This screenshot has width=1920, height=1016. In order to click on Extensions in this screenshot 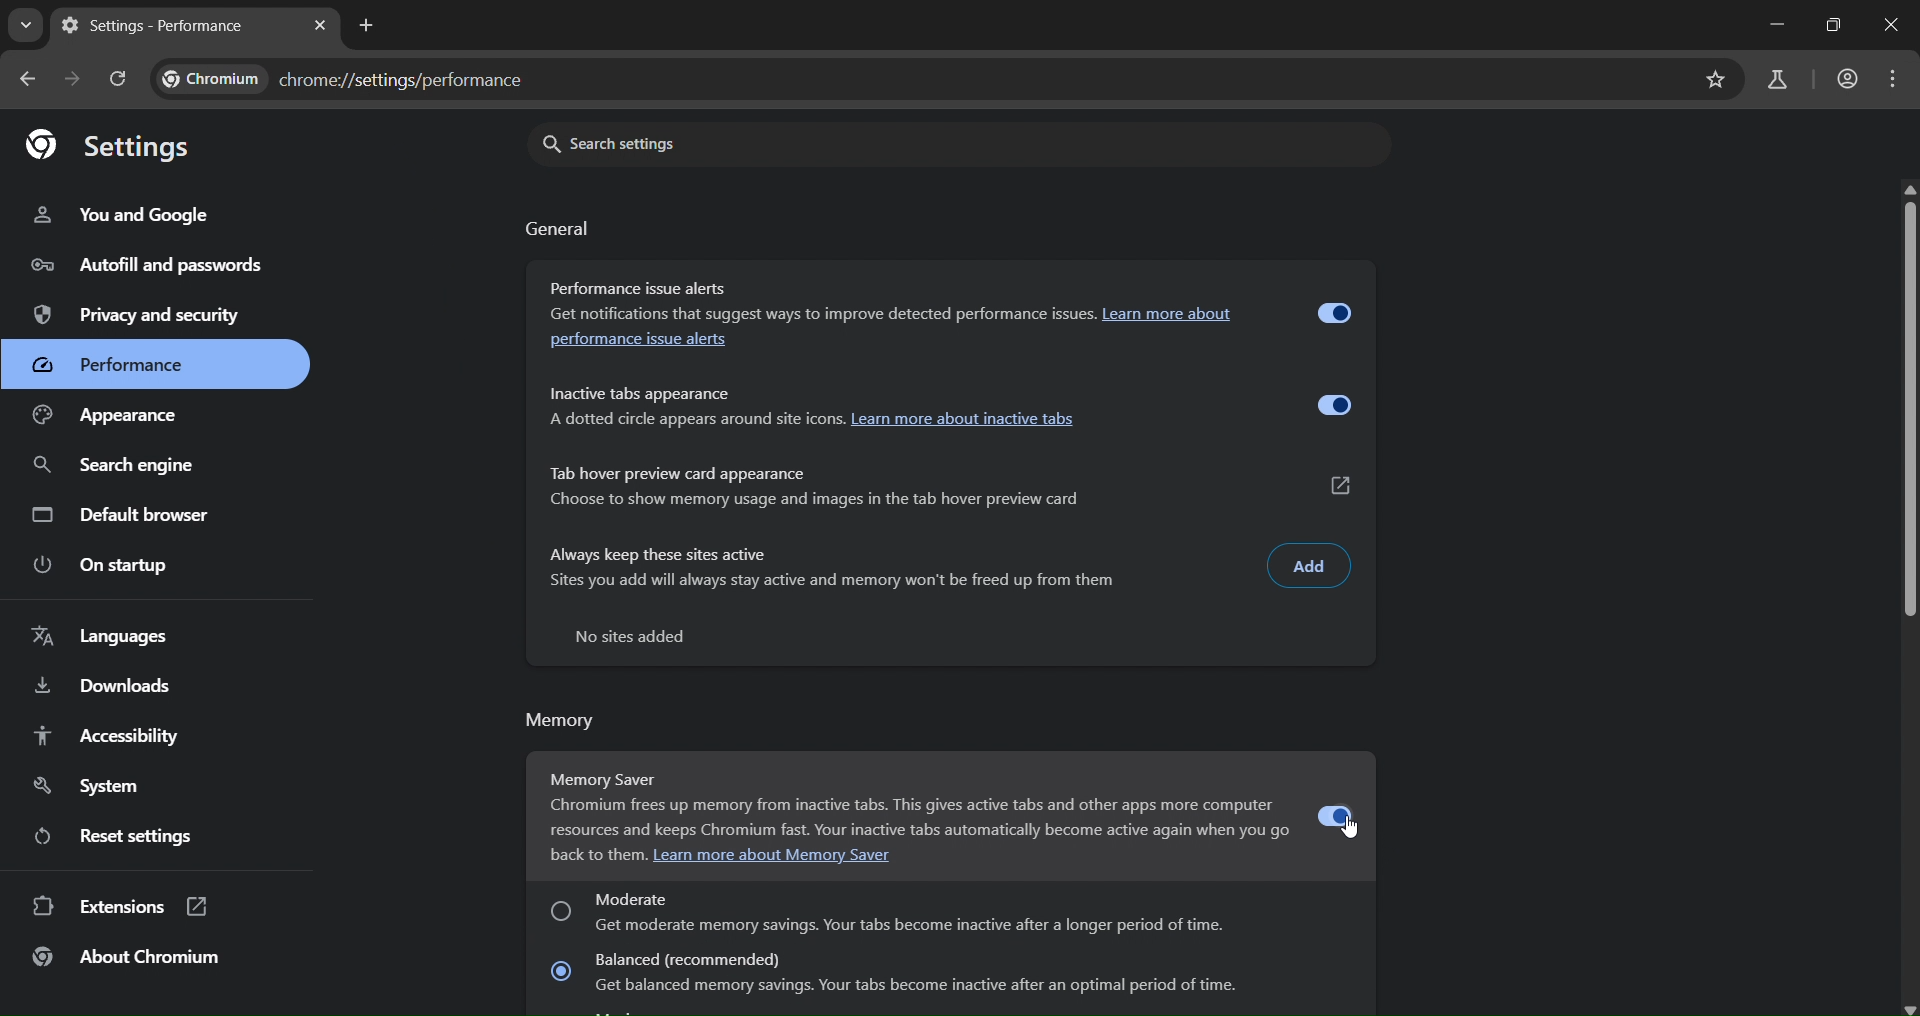, I will do `click(114, 906)`.